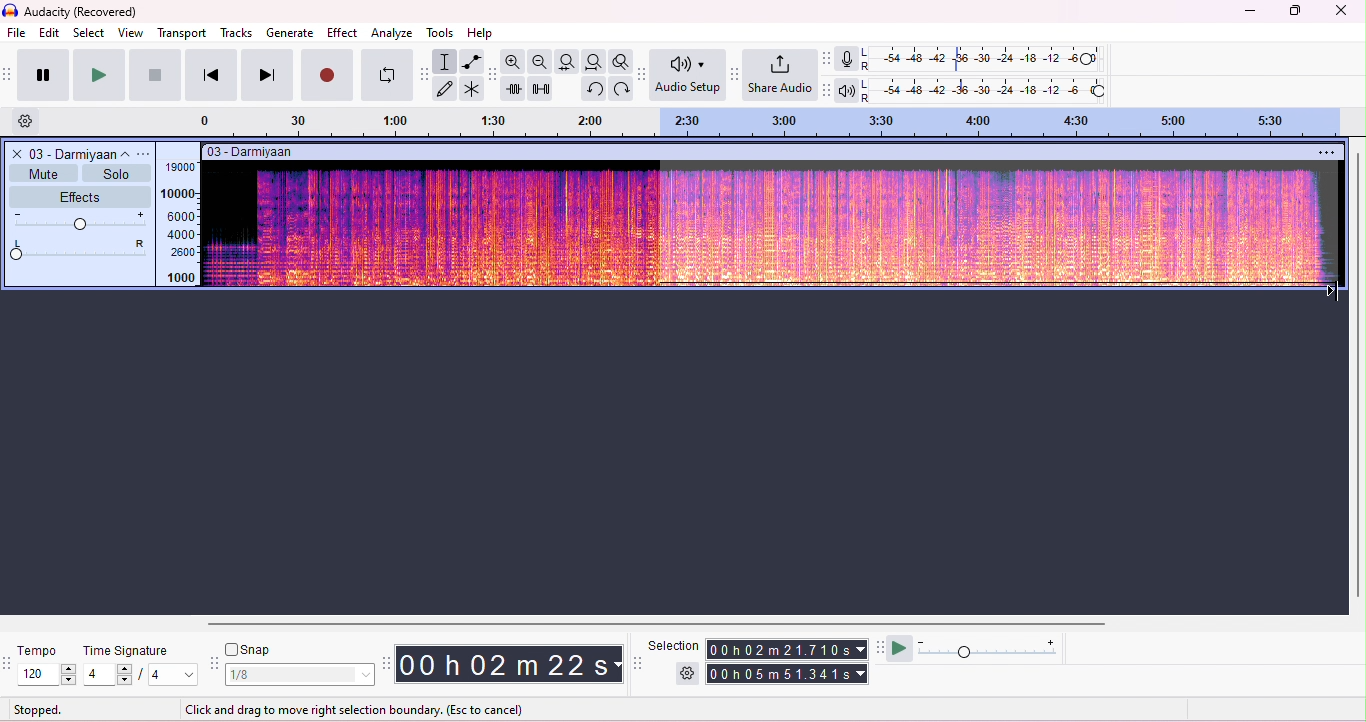 Image resolution: width=1366 pixels, height=722 pixels. I want to click on recording meter, so click(848, 59).